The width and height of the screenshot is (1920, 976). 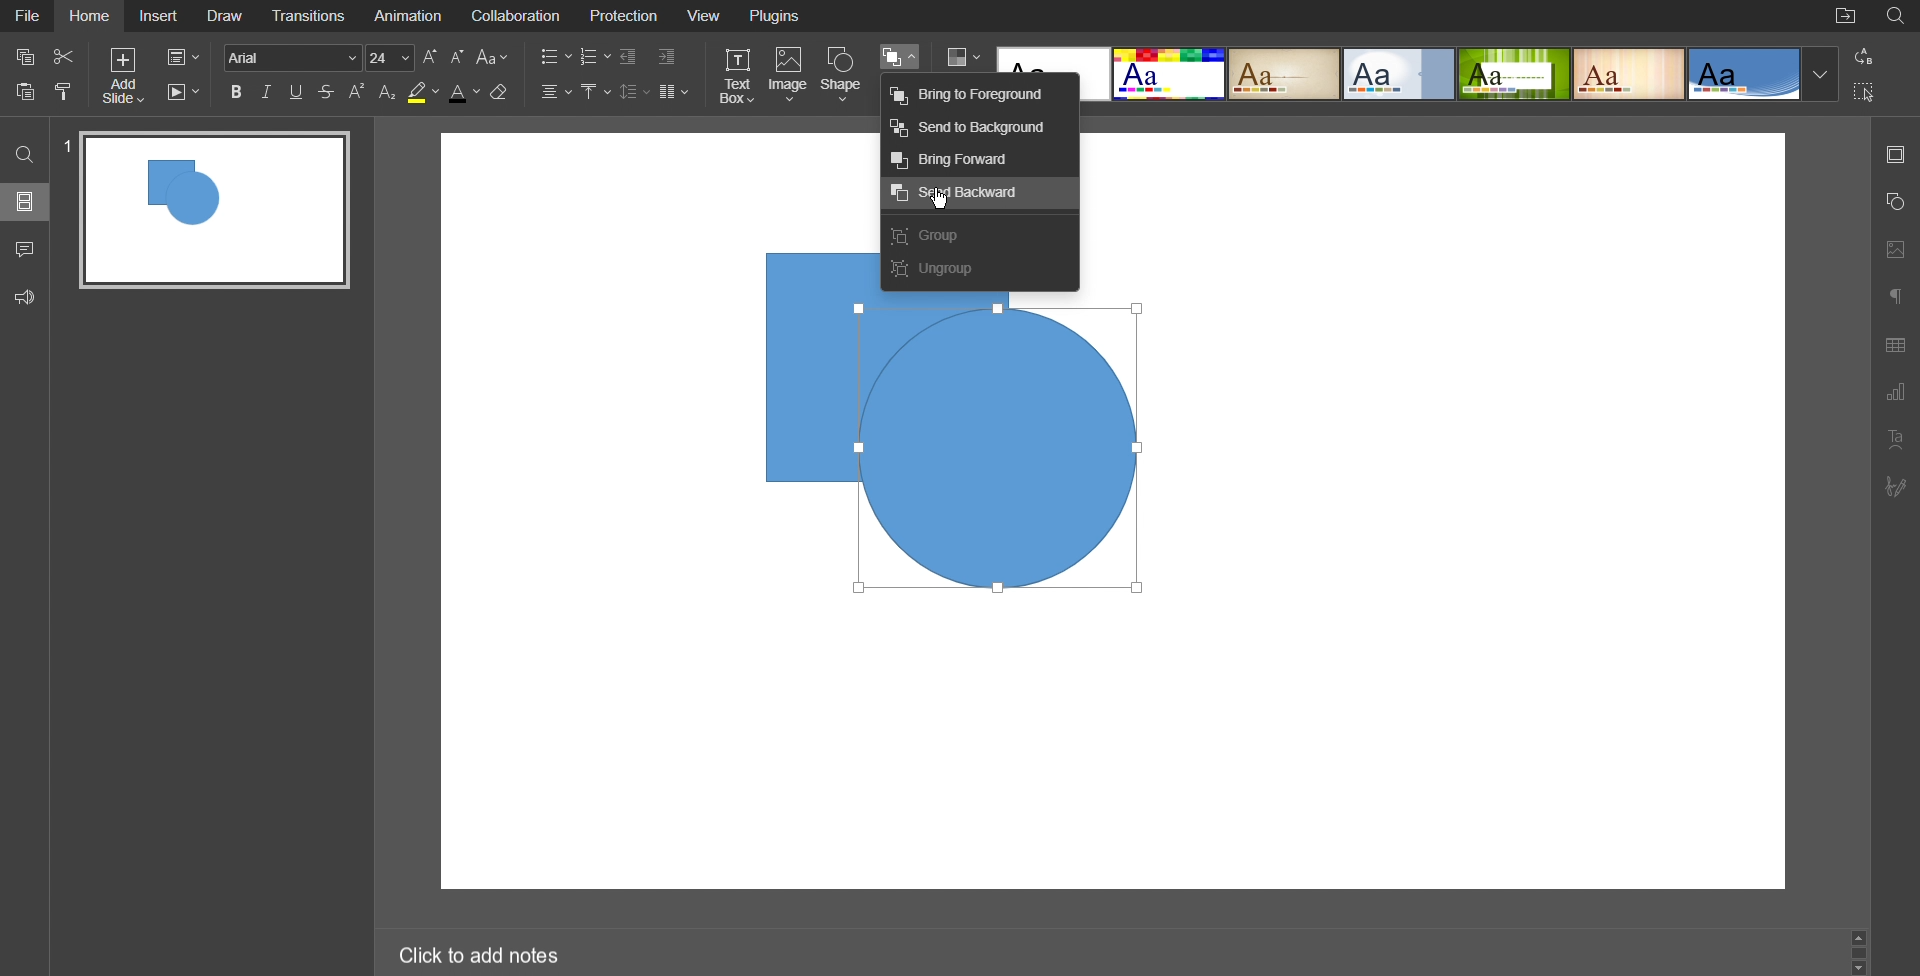 I want to click on Search, so click(x=1897, y=17).